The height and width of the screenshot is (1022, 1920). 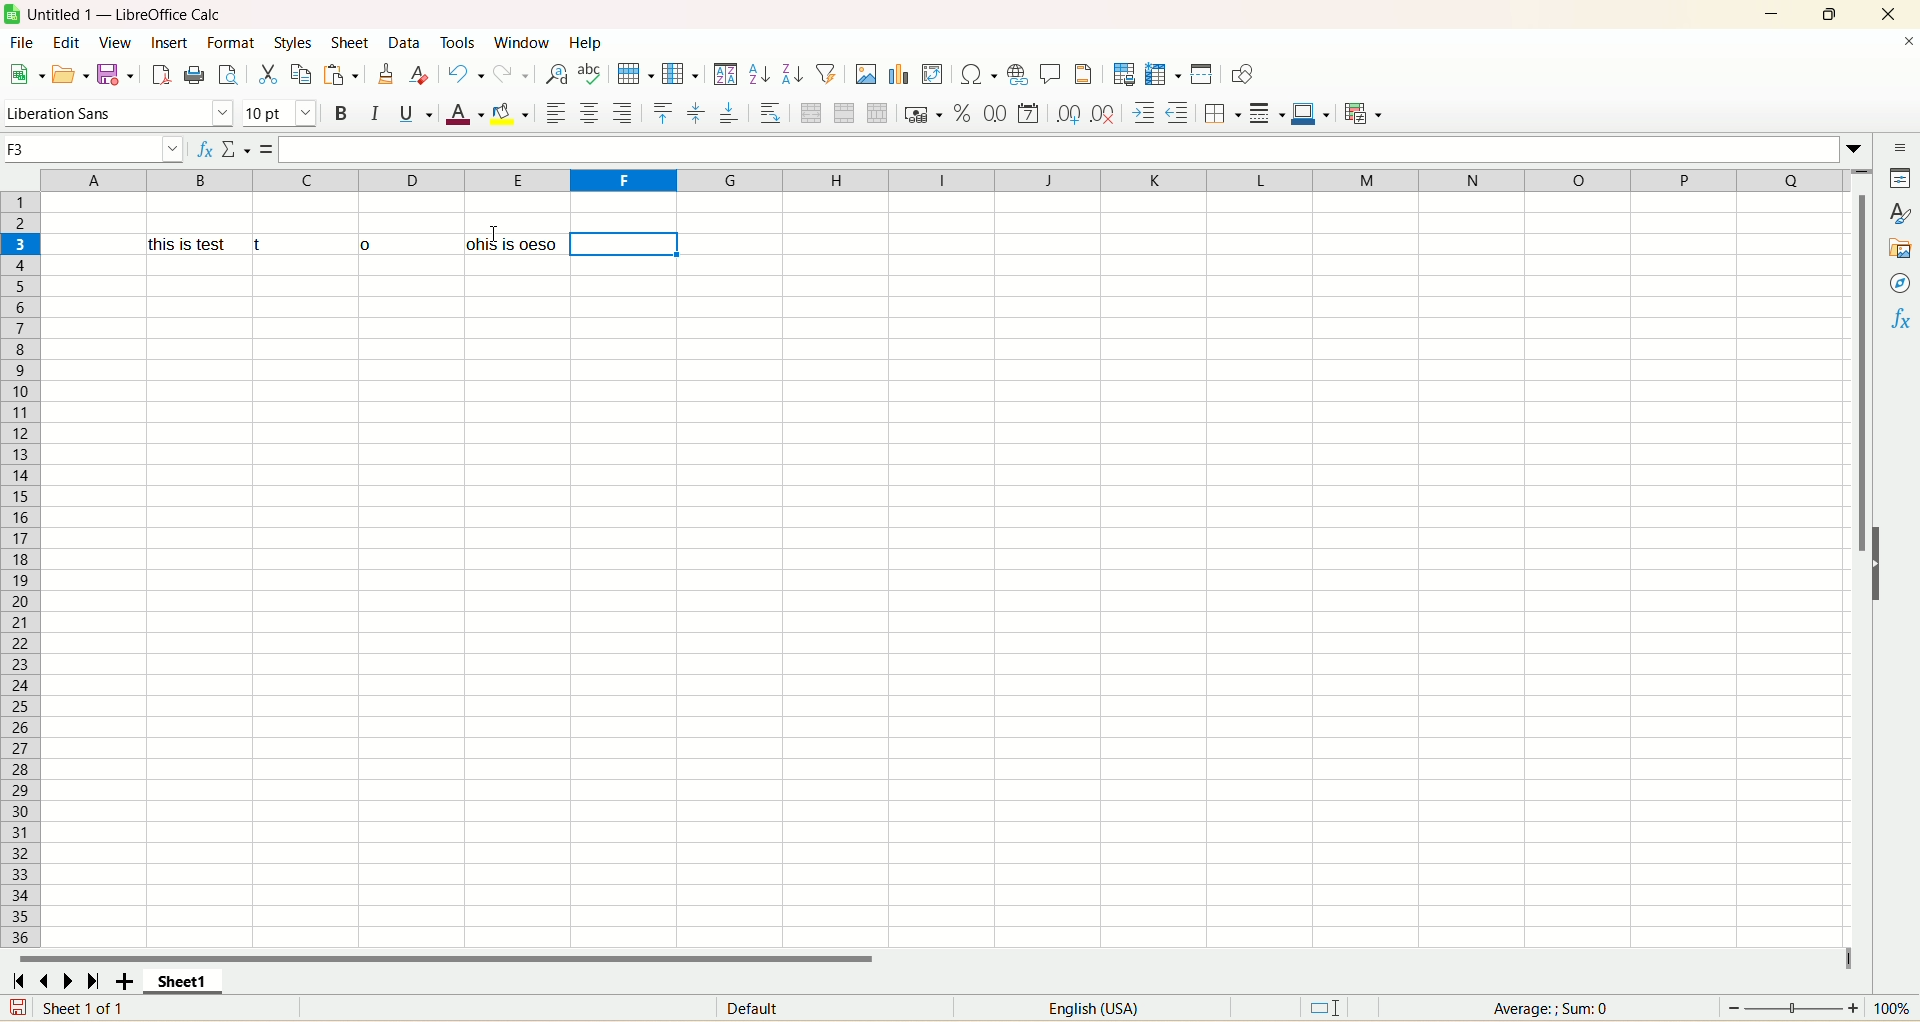 What do you see at coordinates (12, 15) in the screenshot?
I see `logo` at bounding box center [12, 15].